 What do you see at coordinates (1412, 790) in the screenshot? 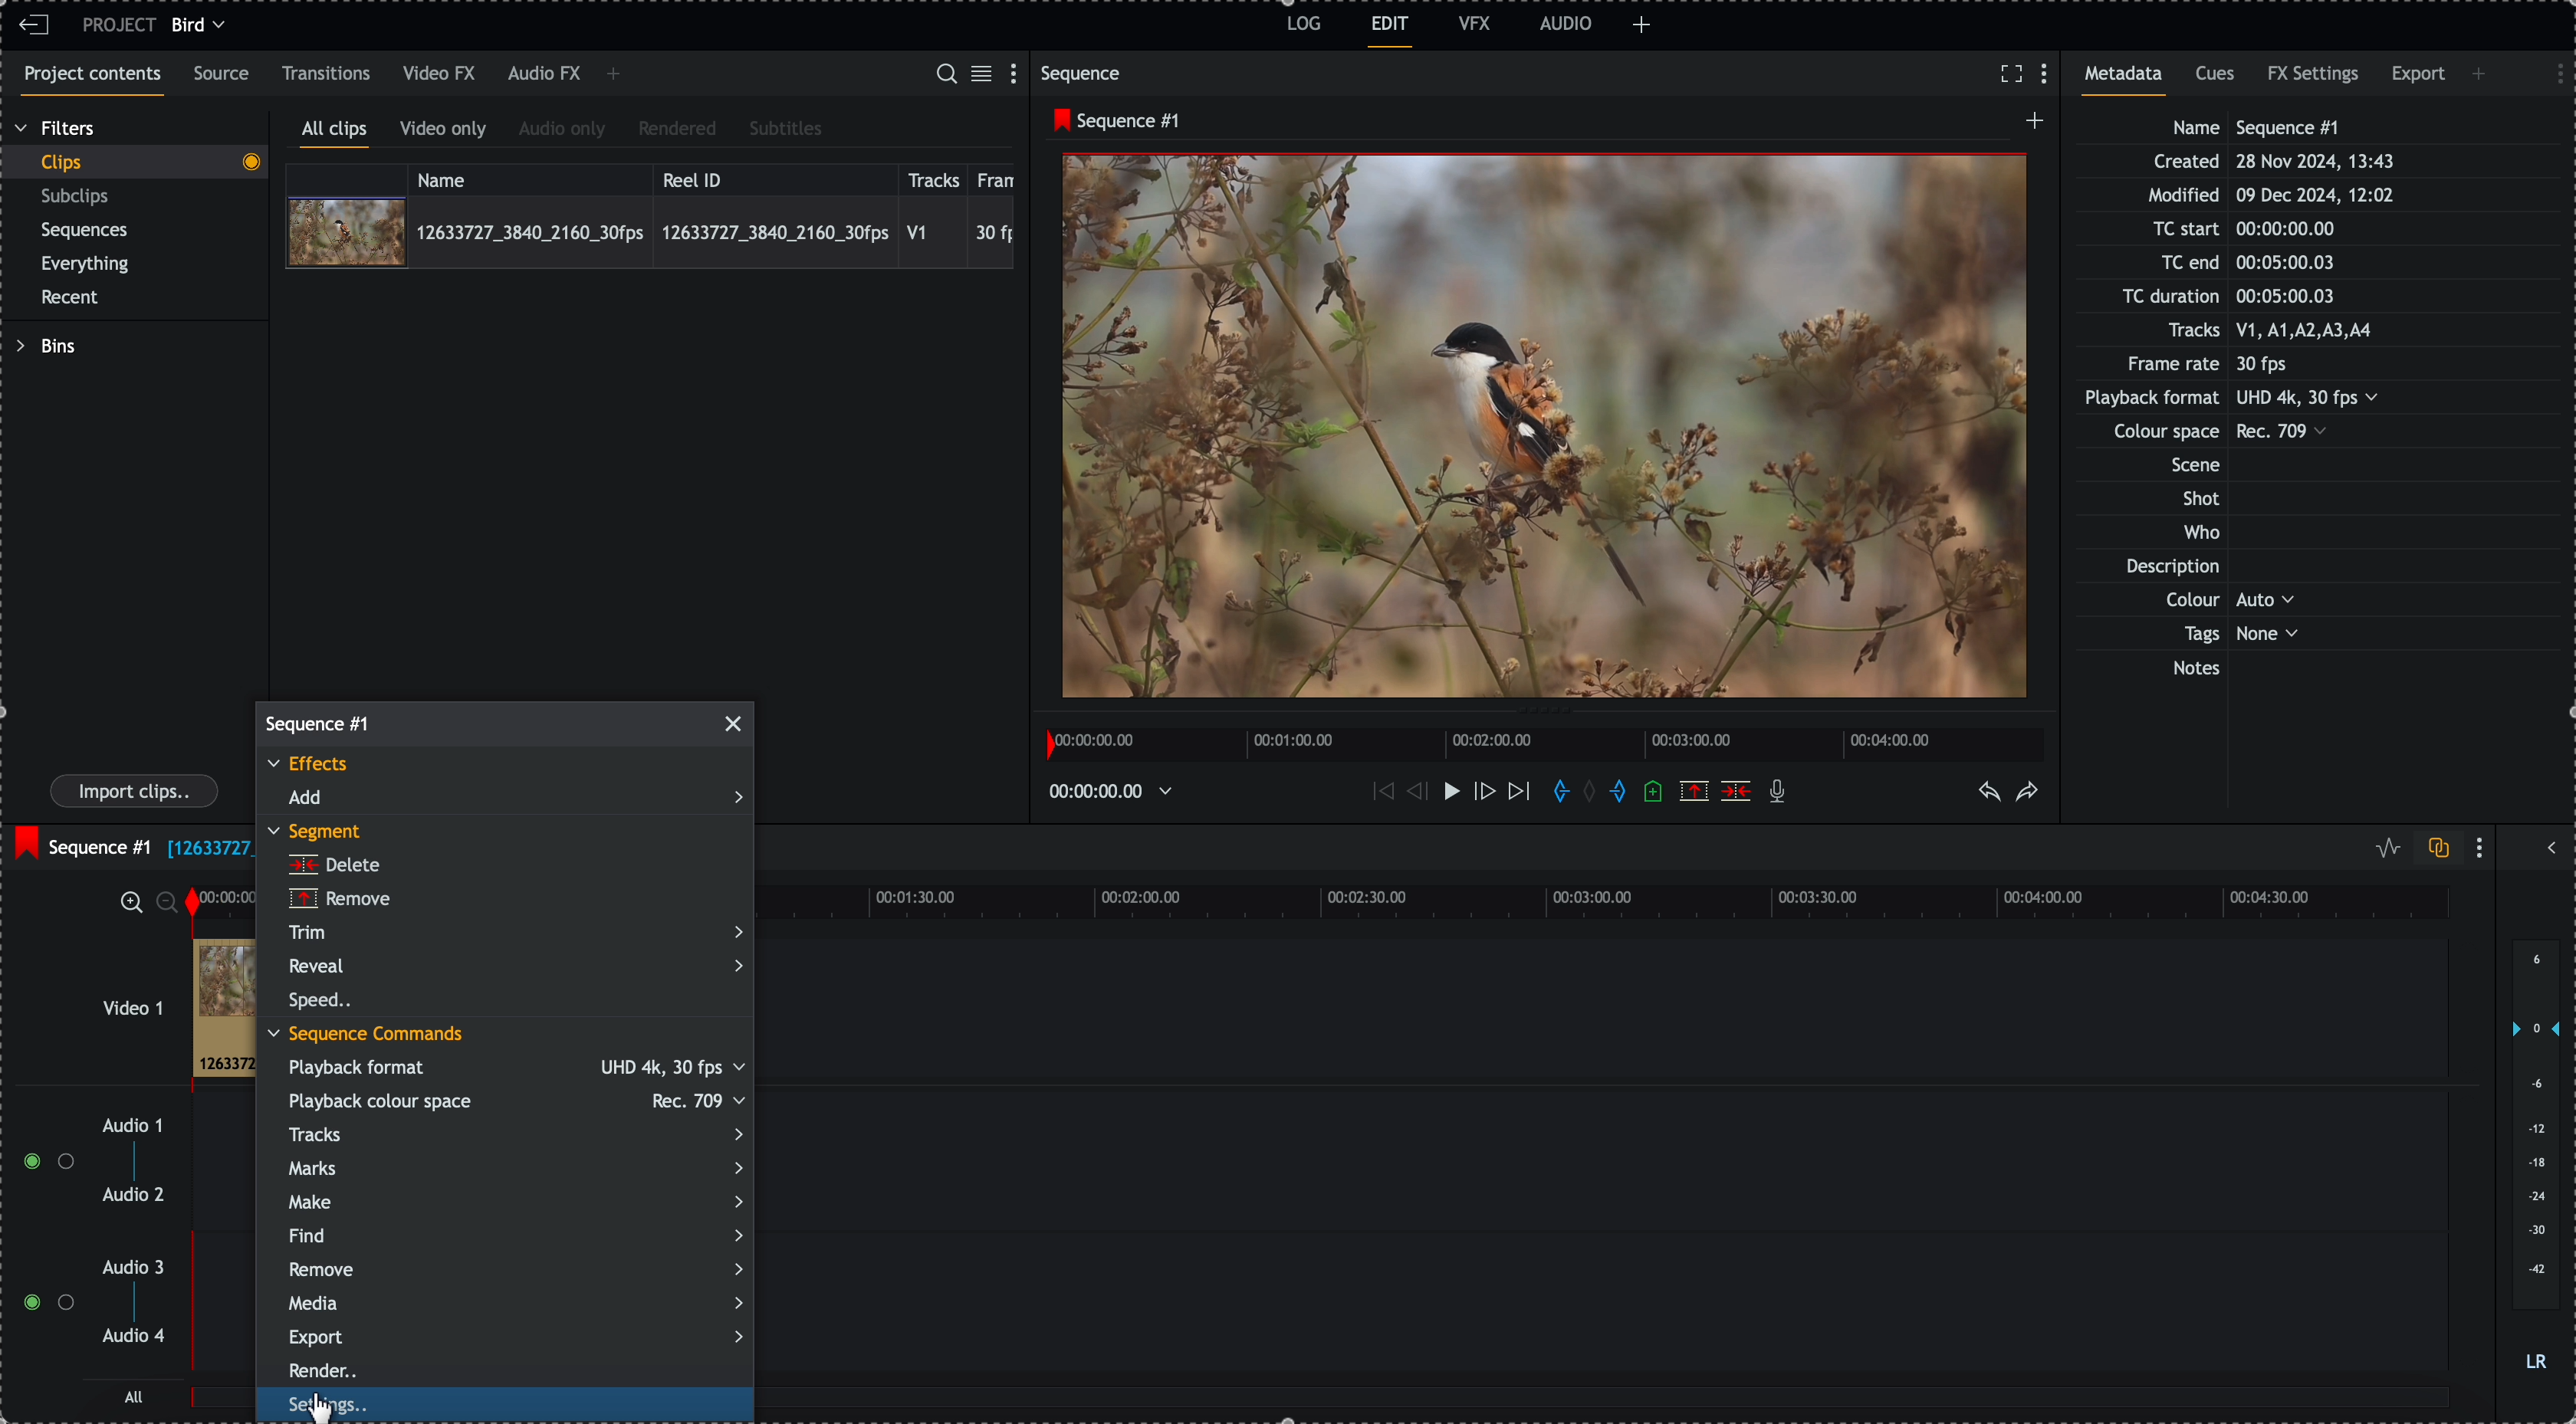
I see `nudge one frame back` at bounding box center [1412, 790].